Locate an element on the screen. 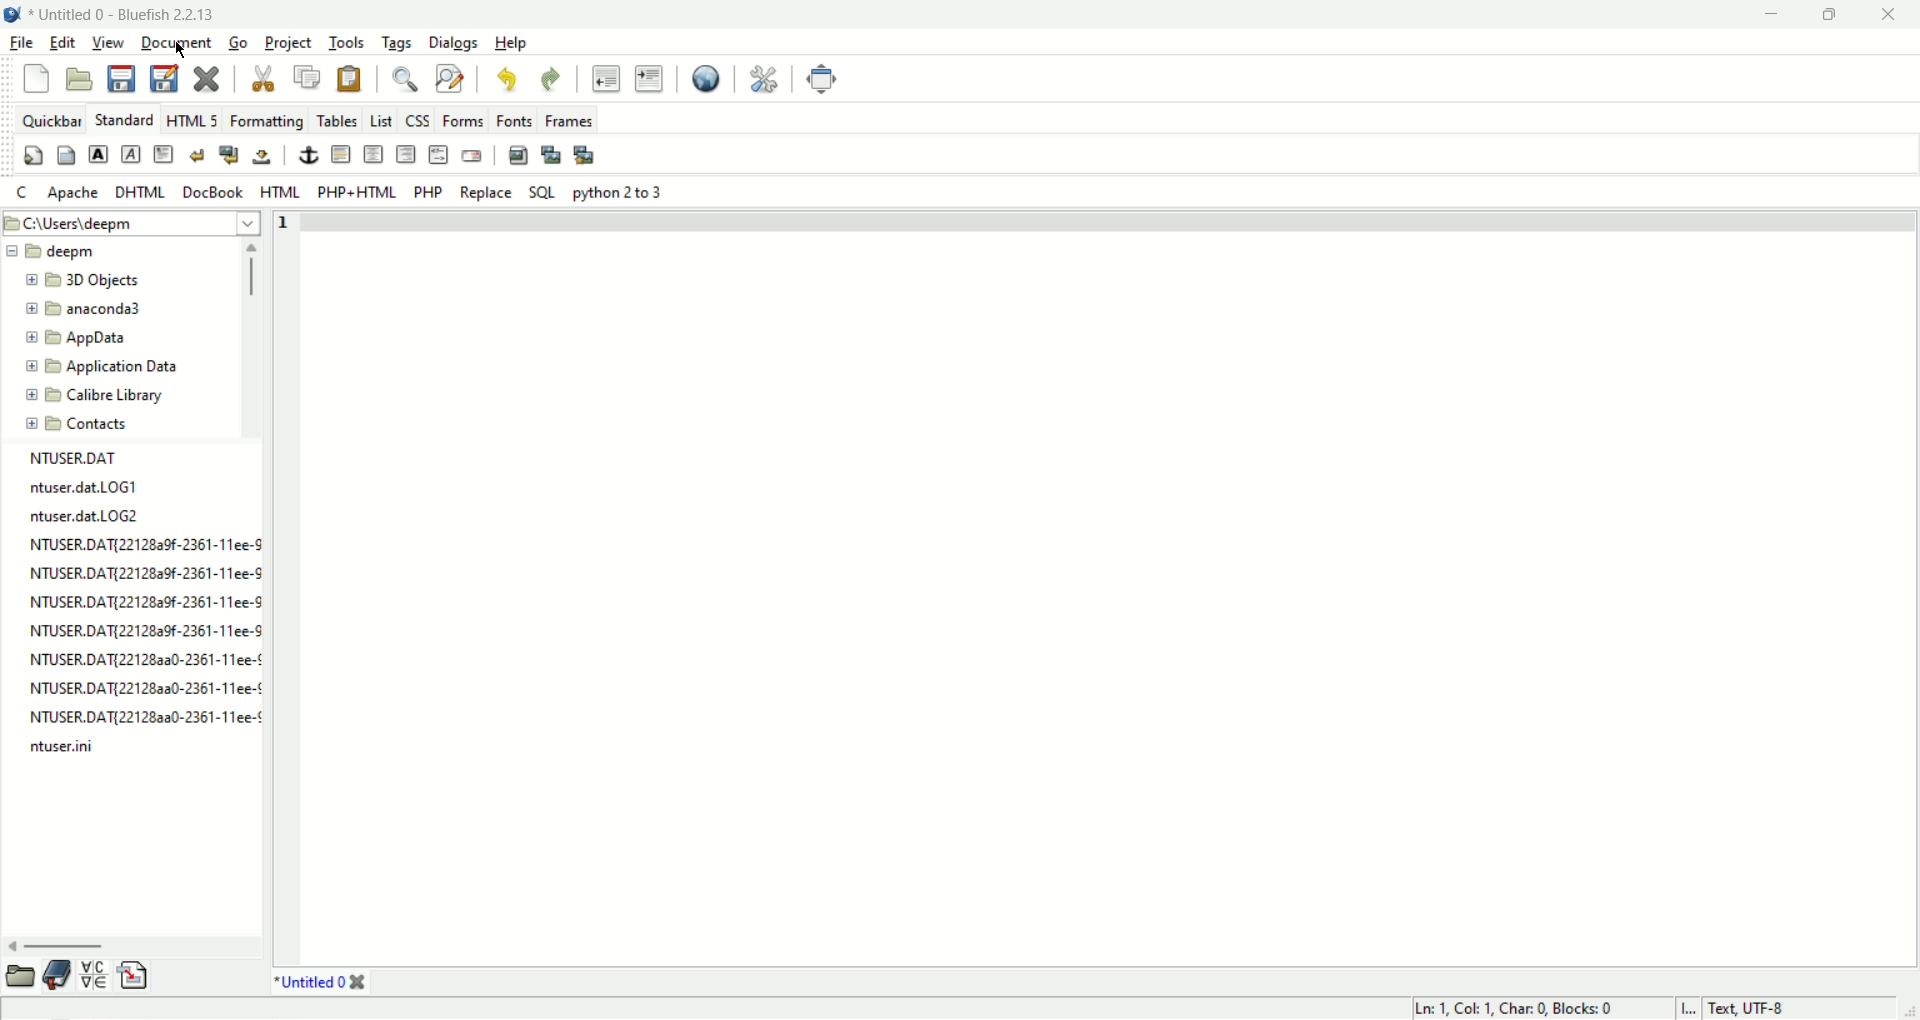  tools is located at coordinates (346, 43).